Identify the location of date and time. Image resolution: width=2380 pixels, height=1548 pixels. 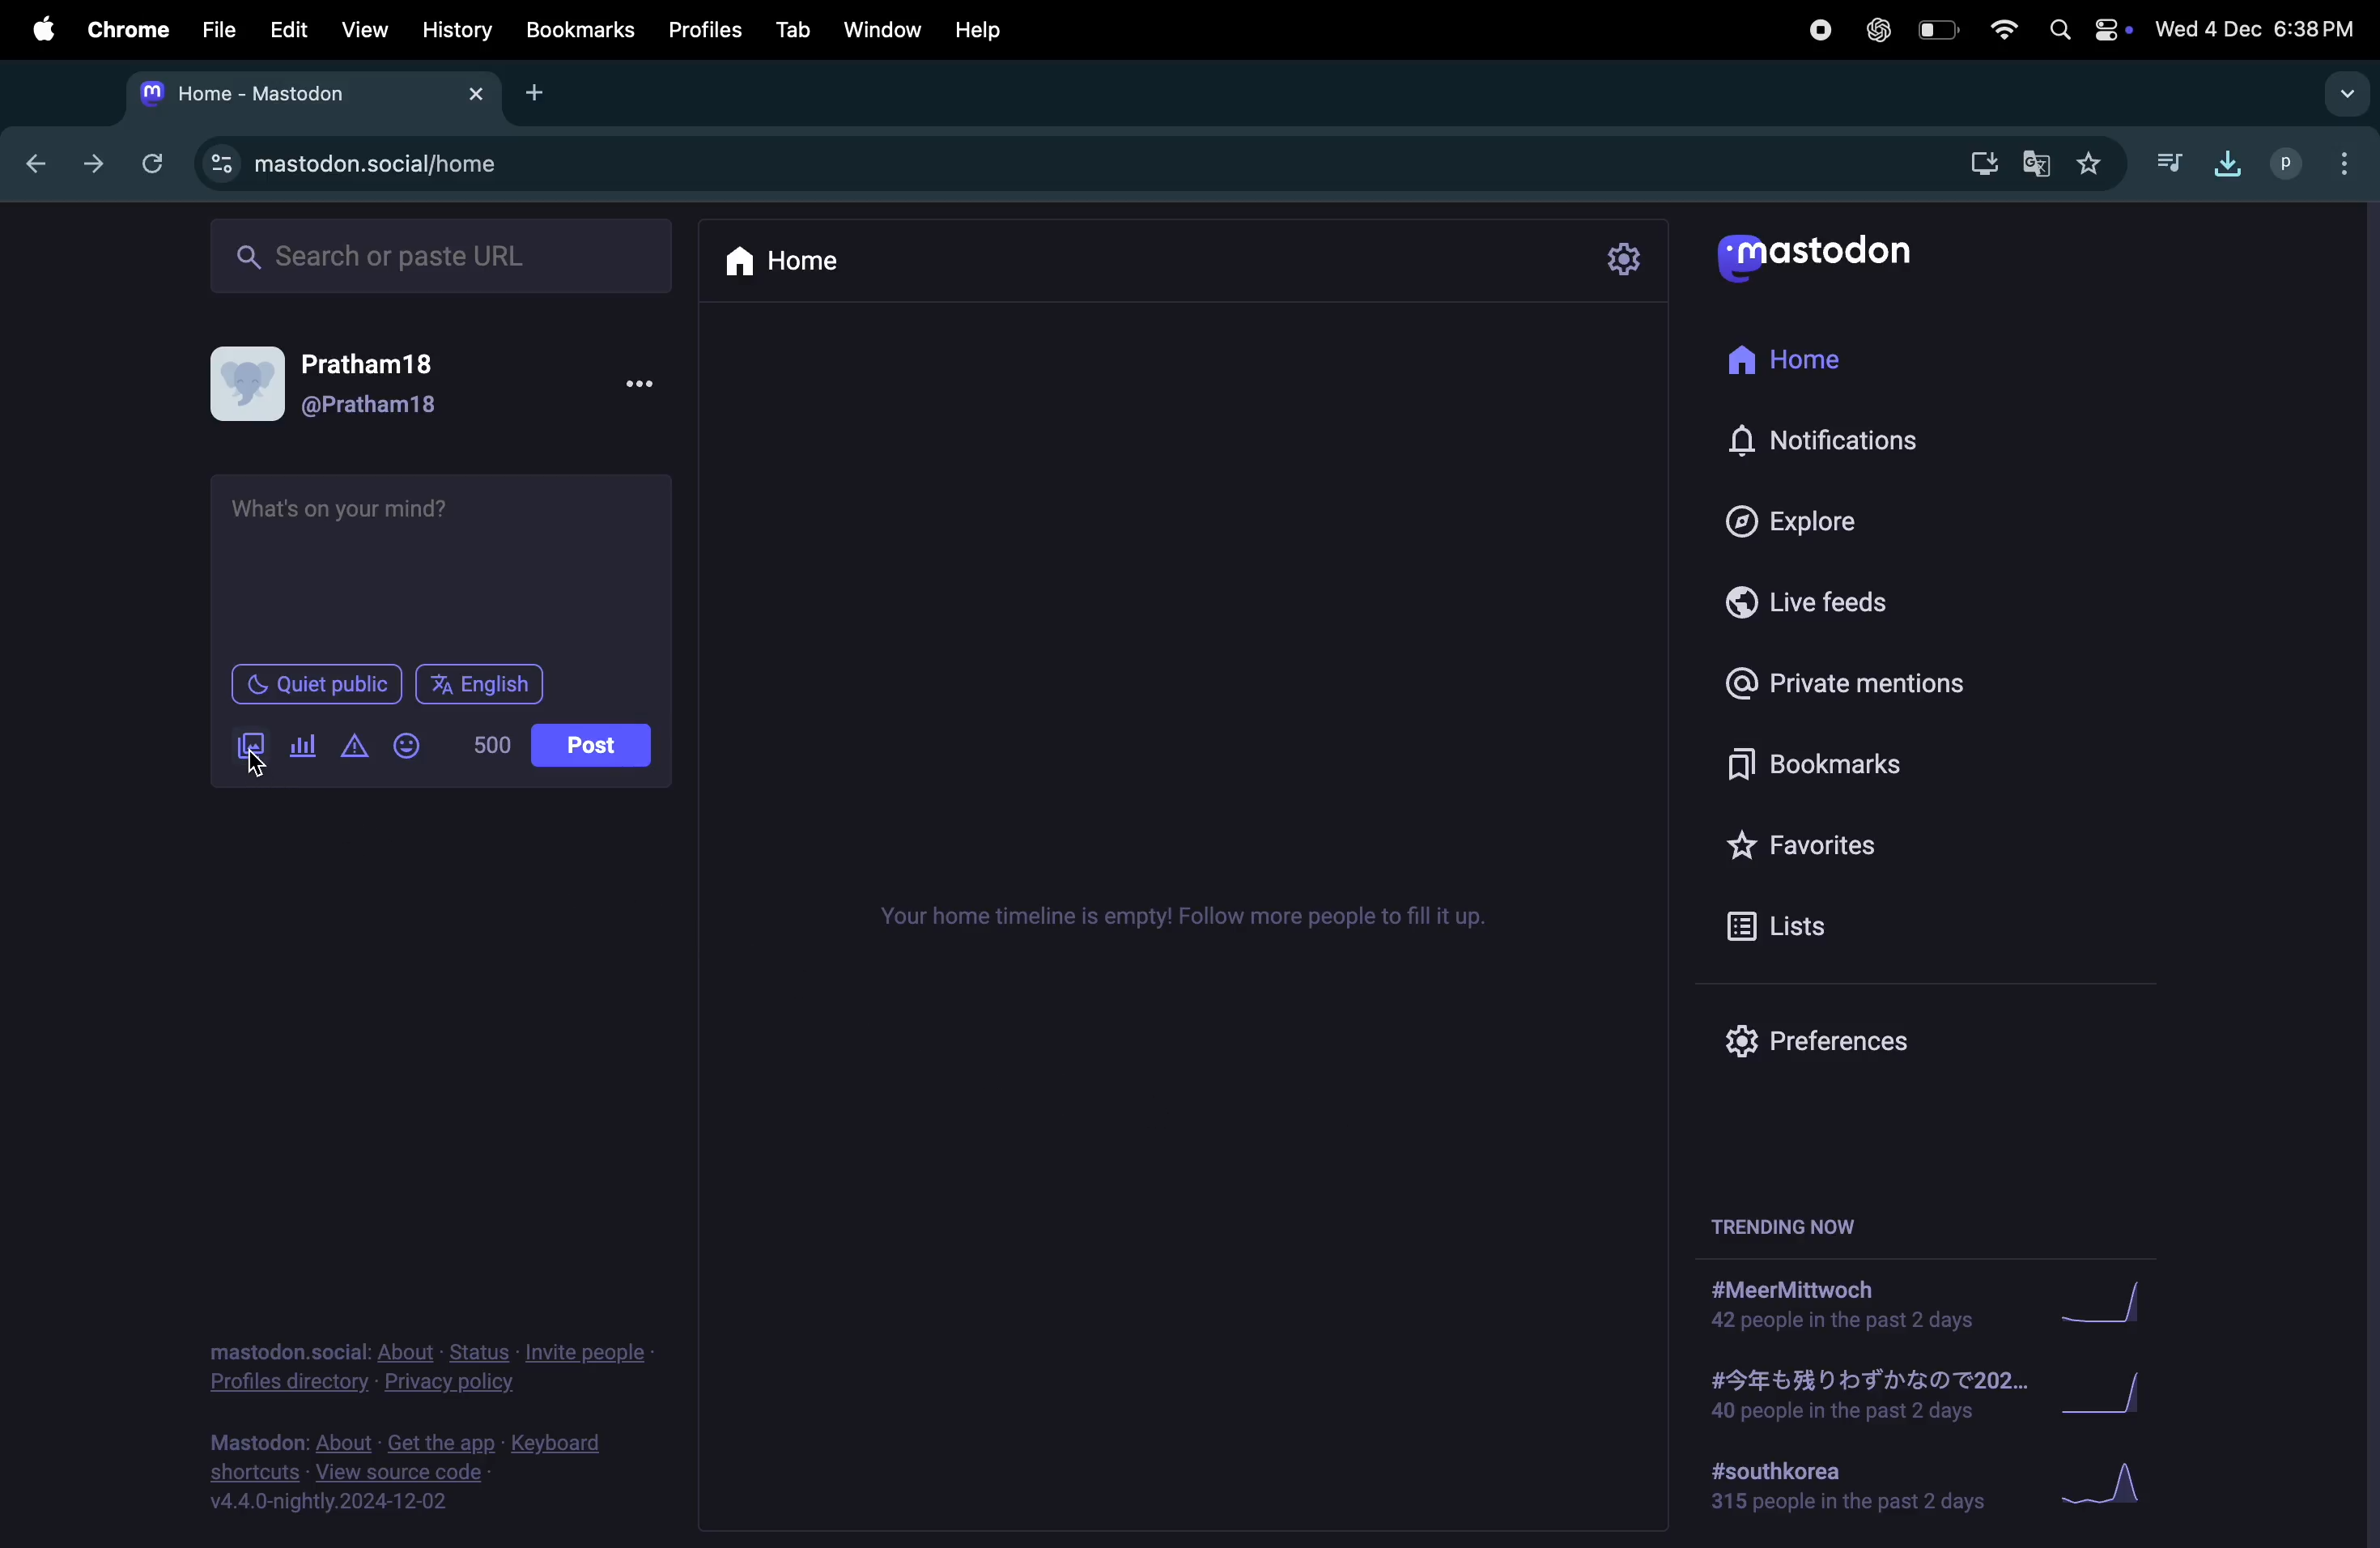
(2256, 29).